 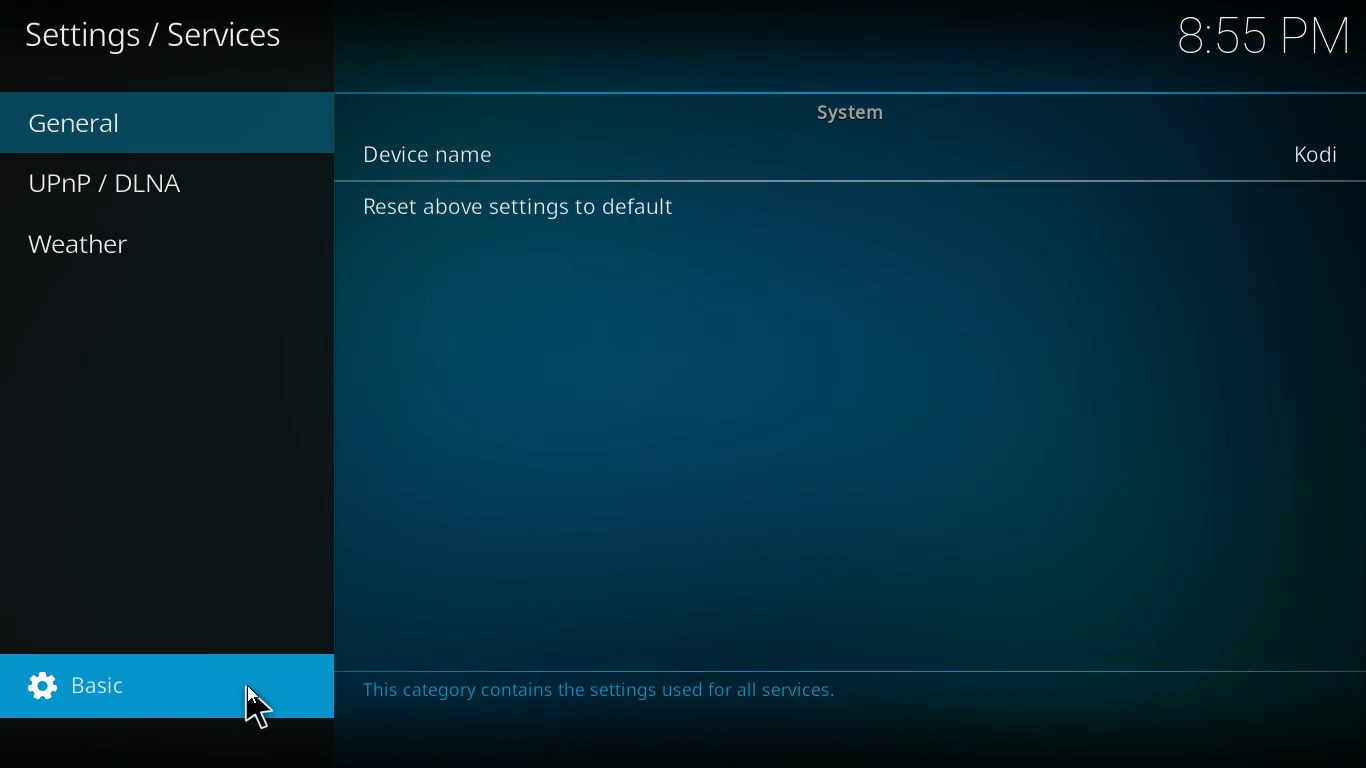 I want to click on device name, so click(x=1315, y=153).